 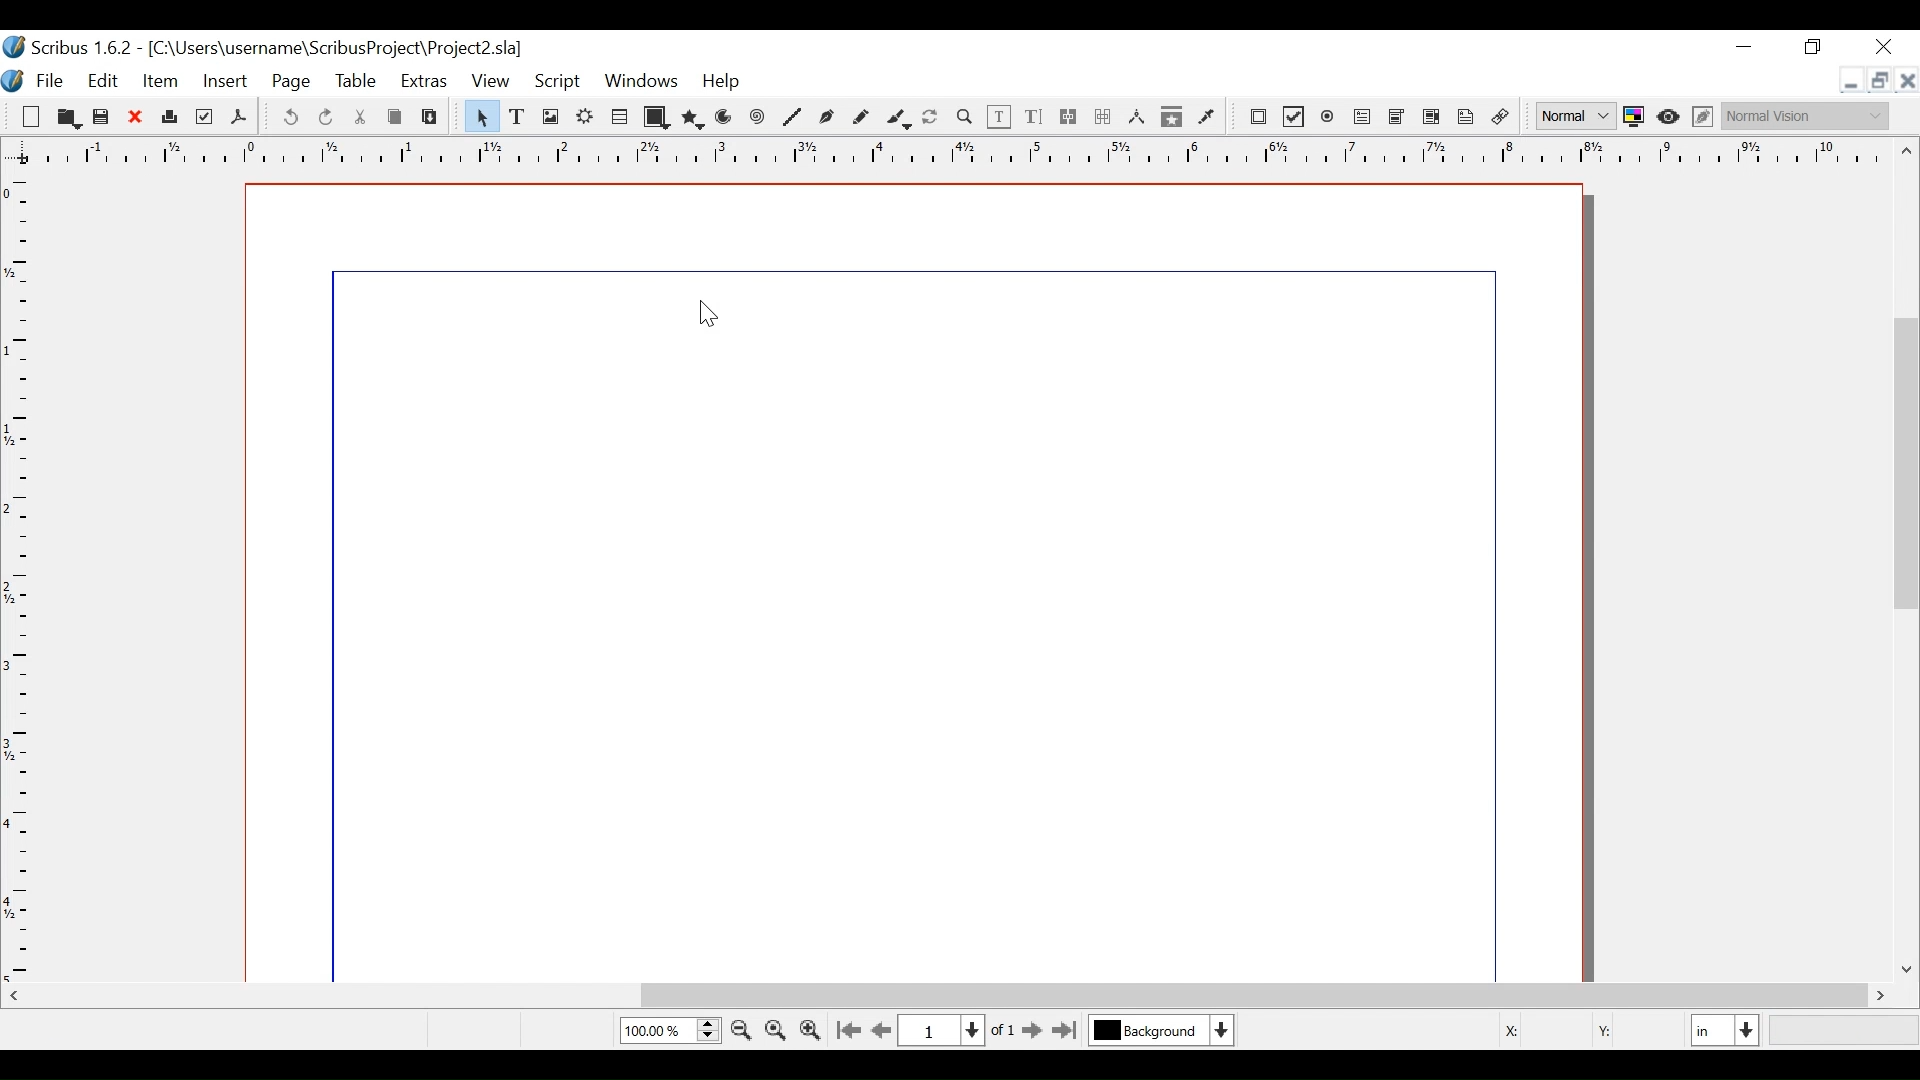 I want to click on Go to the last page, so click(x=1064, y=1031).